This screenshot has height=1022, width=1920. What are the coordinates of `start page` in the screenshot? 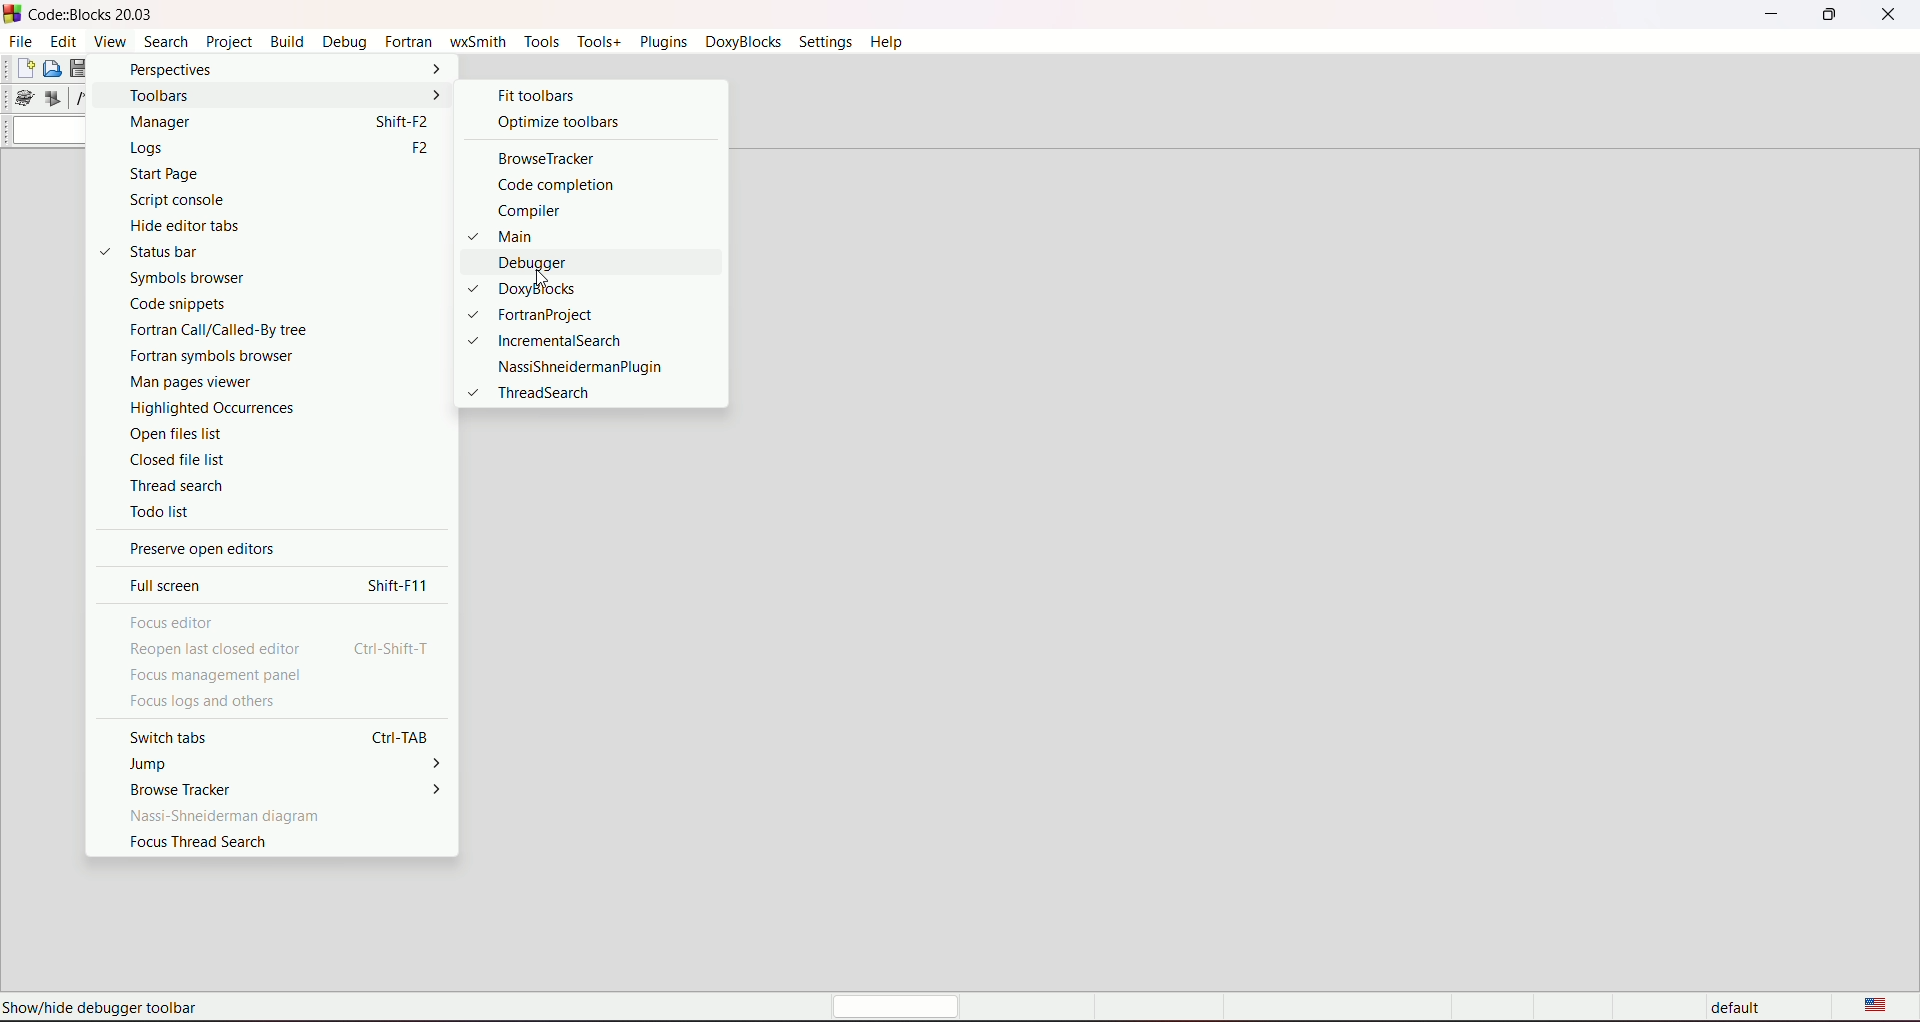 It's located at (249, 174).